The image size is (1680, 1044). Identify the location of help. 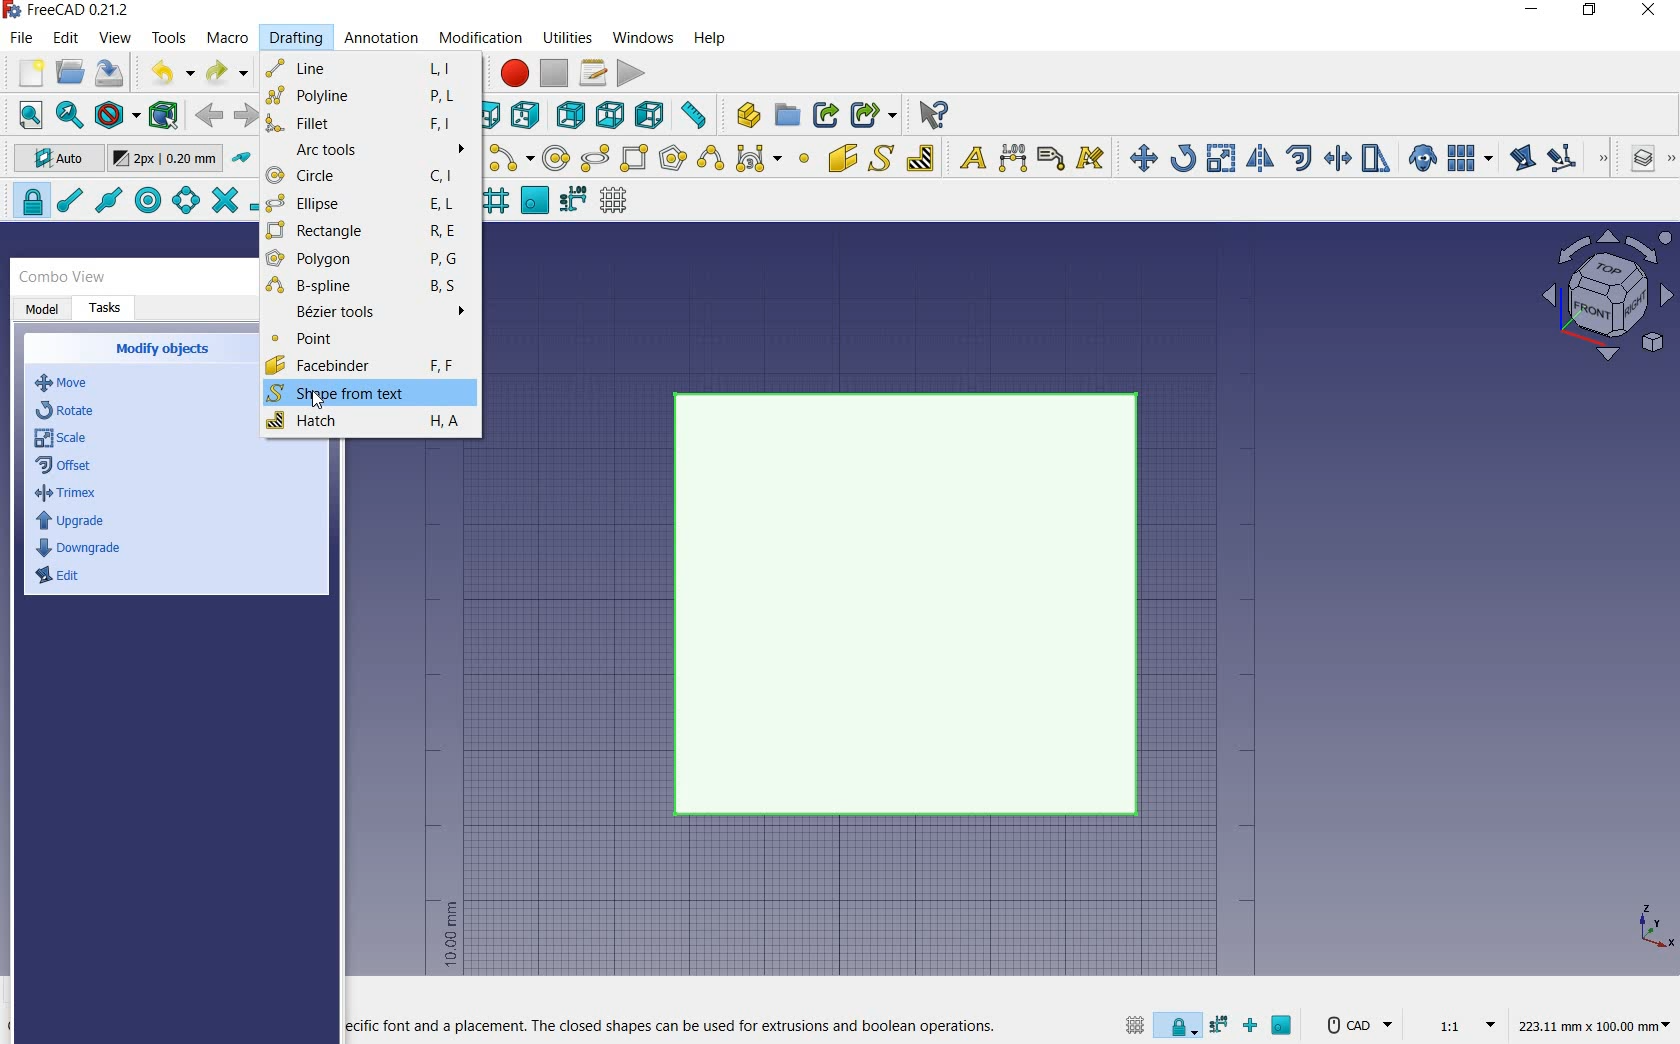
(709, 38).